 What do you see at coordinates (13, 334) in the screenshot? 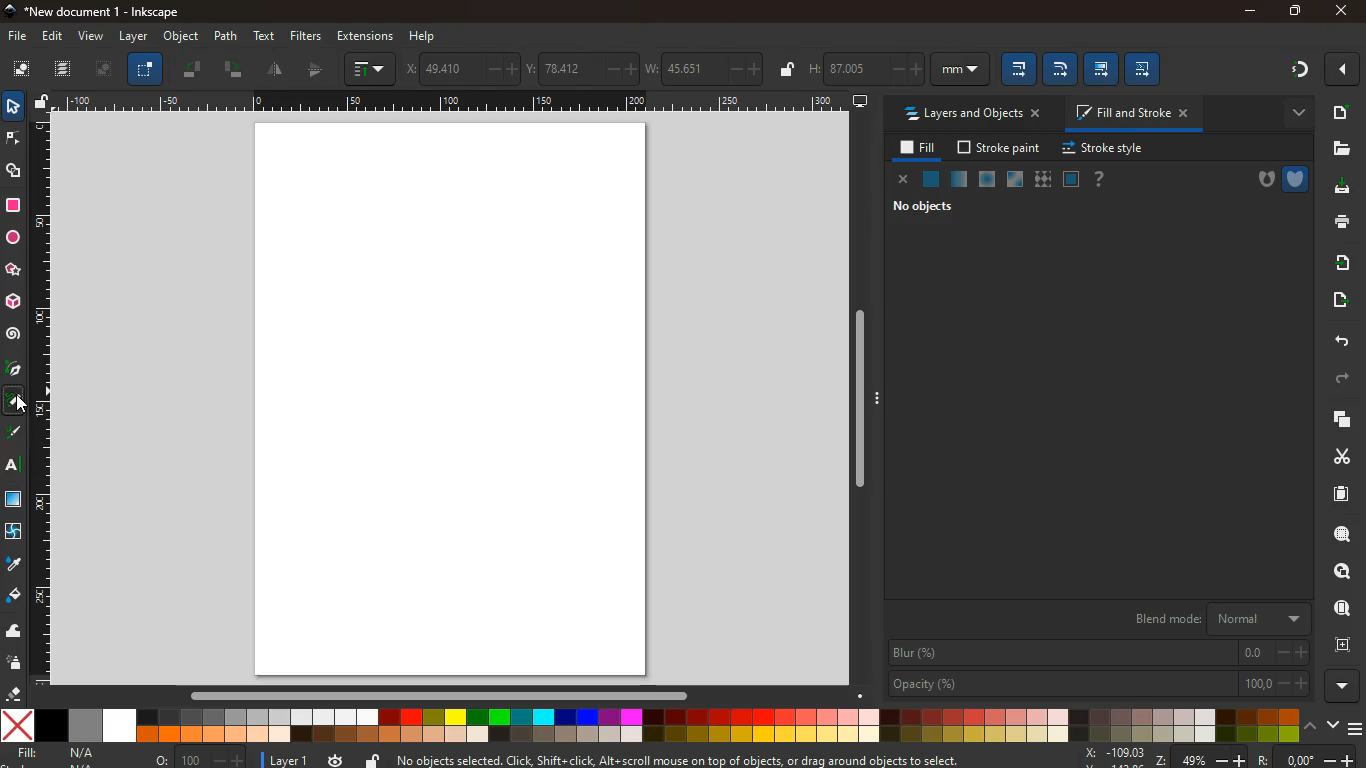
I see `spiral` at bounding box center [13, 334].